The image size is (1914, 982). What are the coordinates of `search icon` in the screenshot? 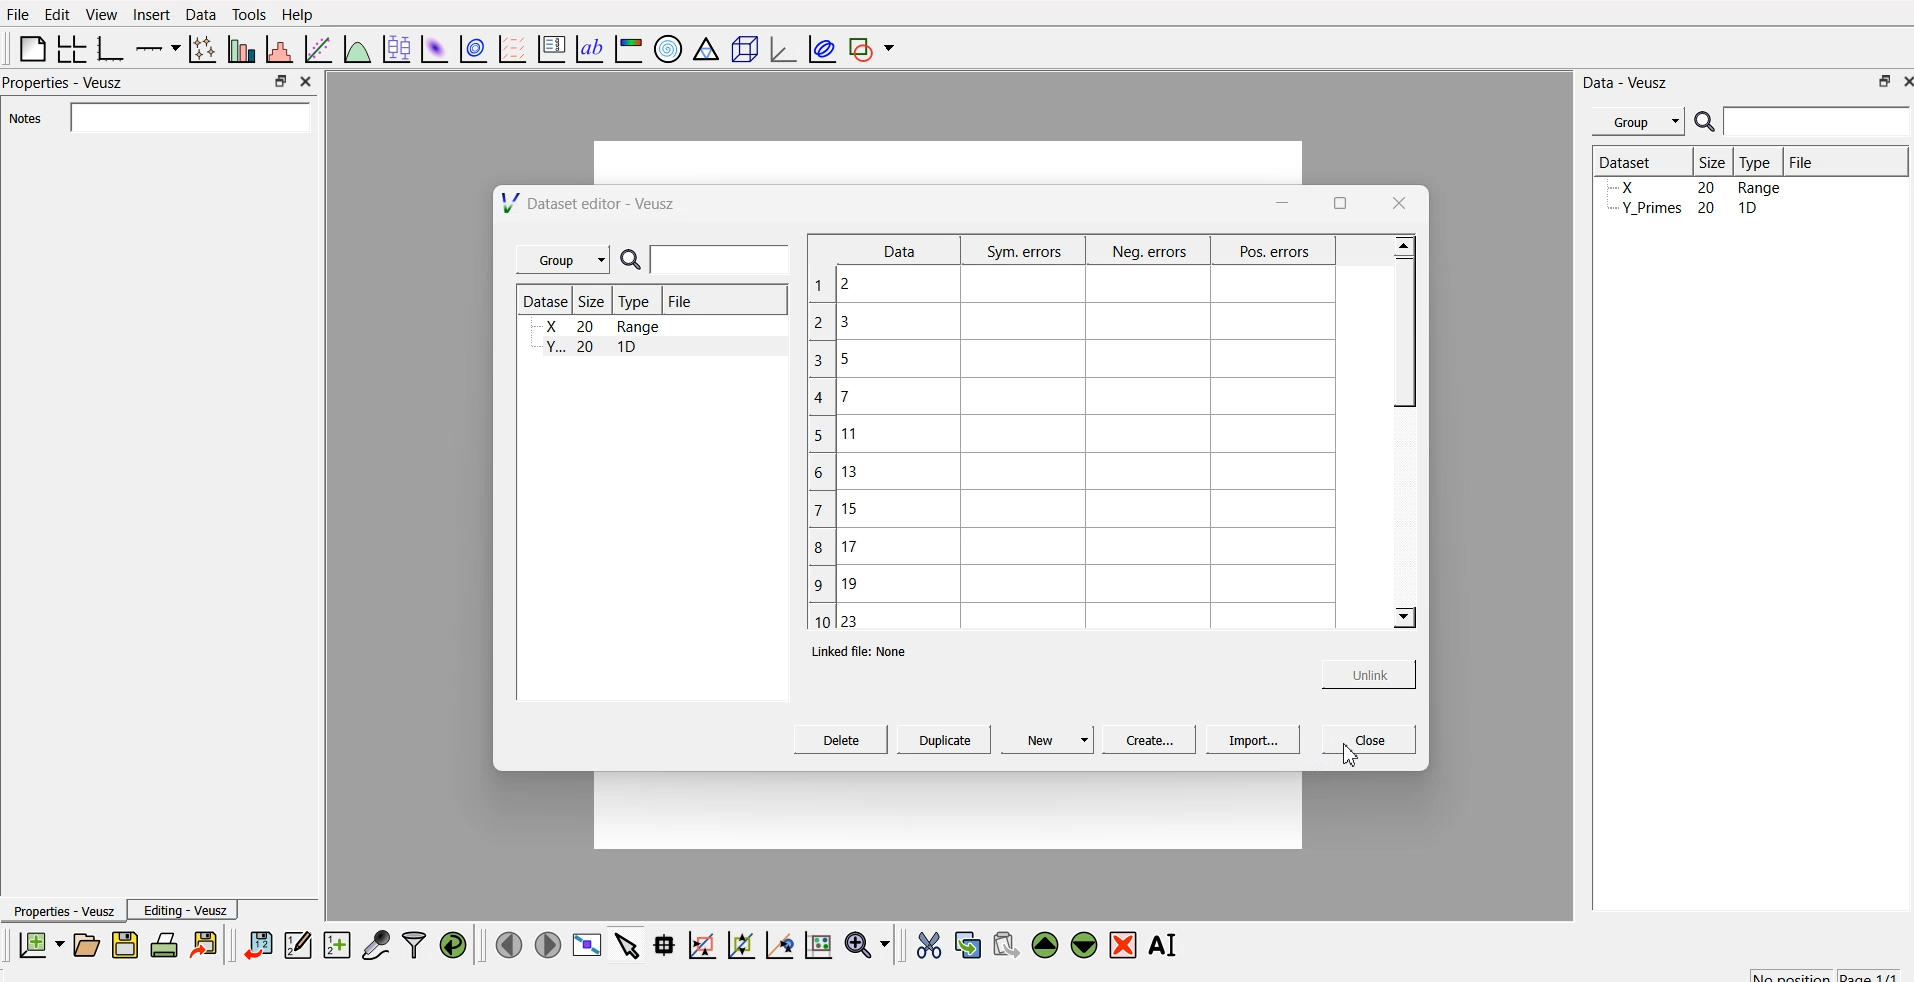 It's located at (1708, 124).